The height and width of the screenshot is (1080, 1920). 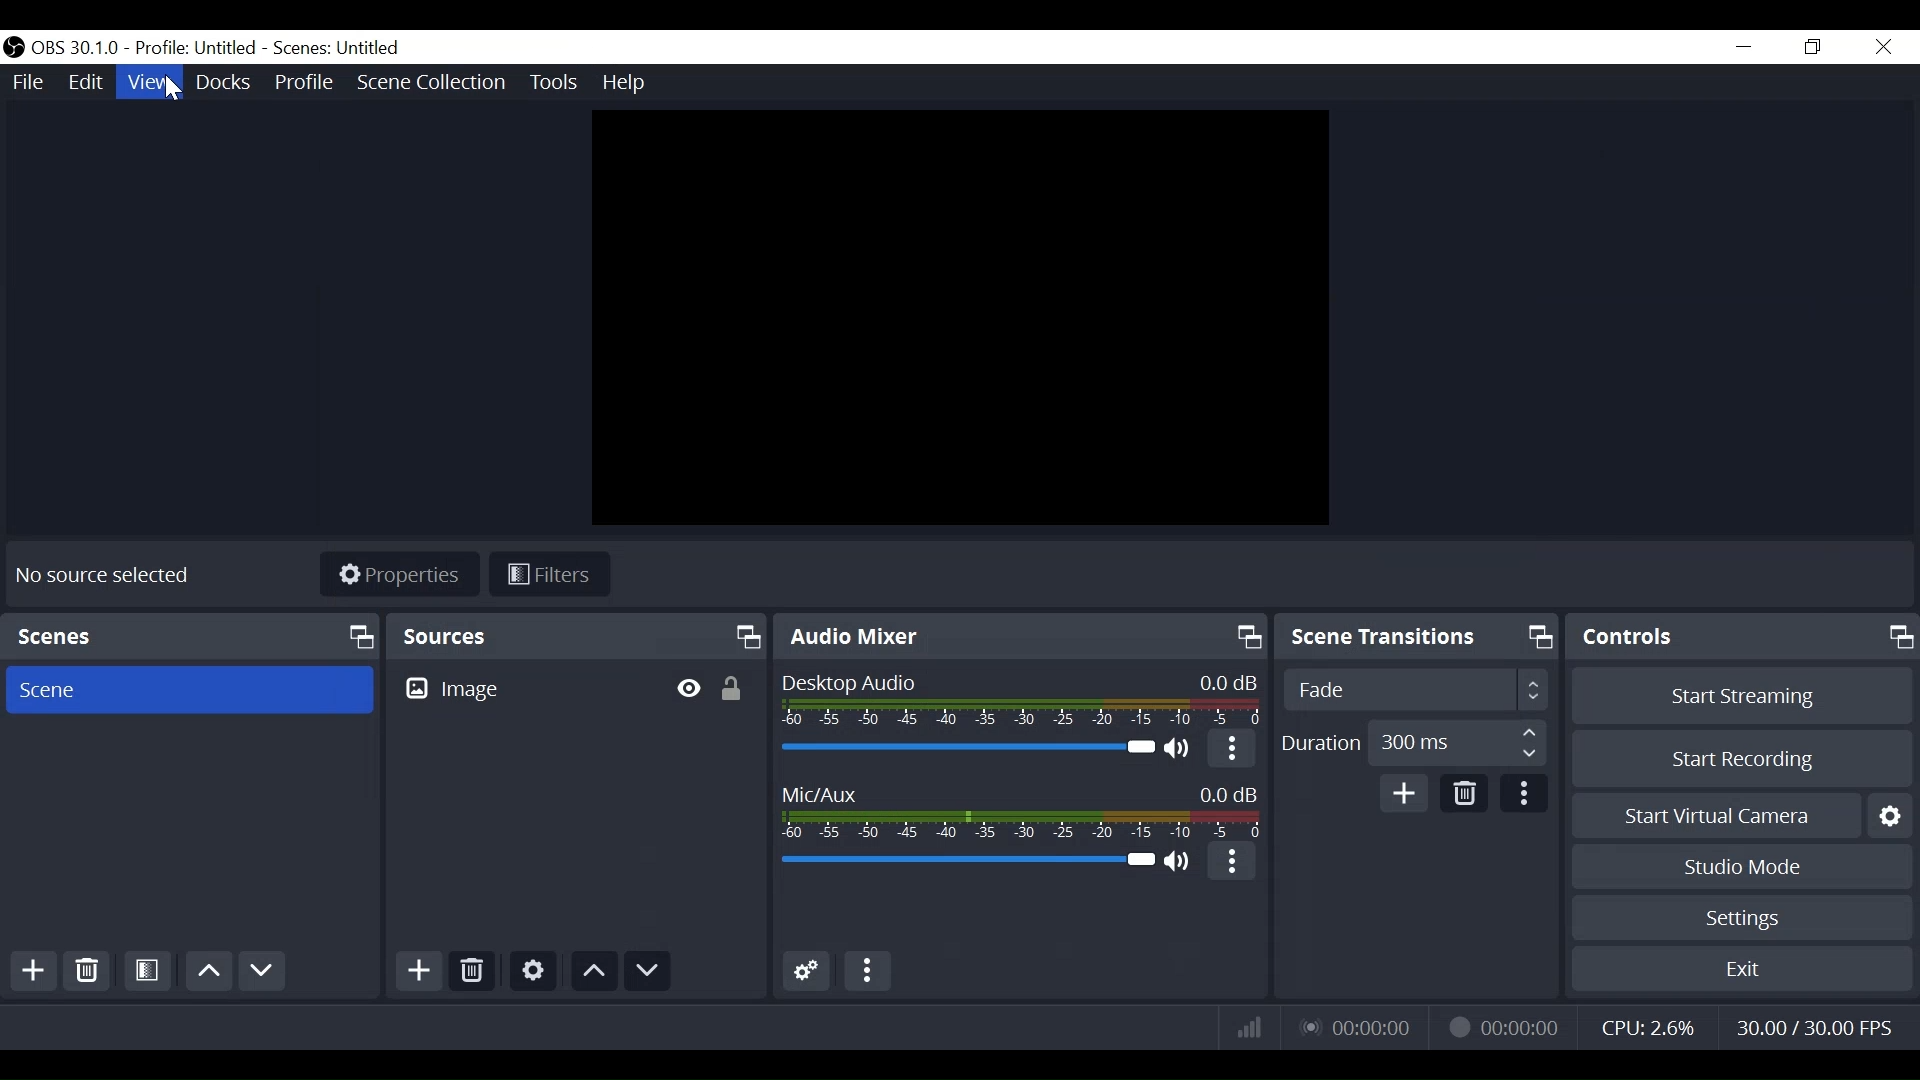 What do you see at coordinates (86, 972) in the screenshot?
I see `Delete` at bounding box center [86, 972].